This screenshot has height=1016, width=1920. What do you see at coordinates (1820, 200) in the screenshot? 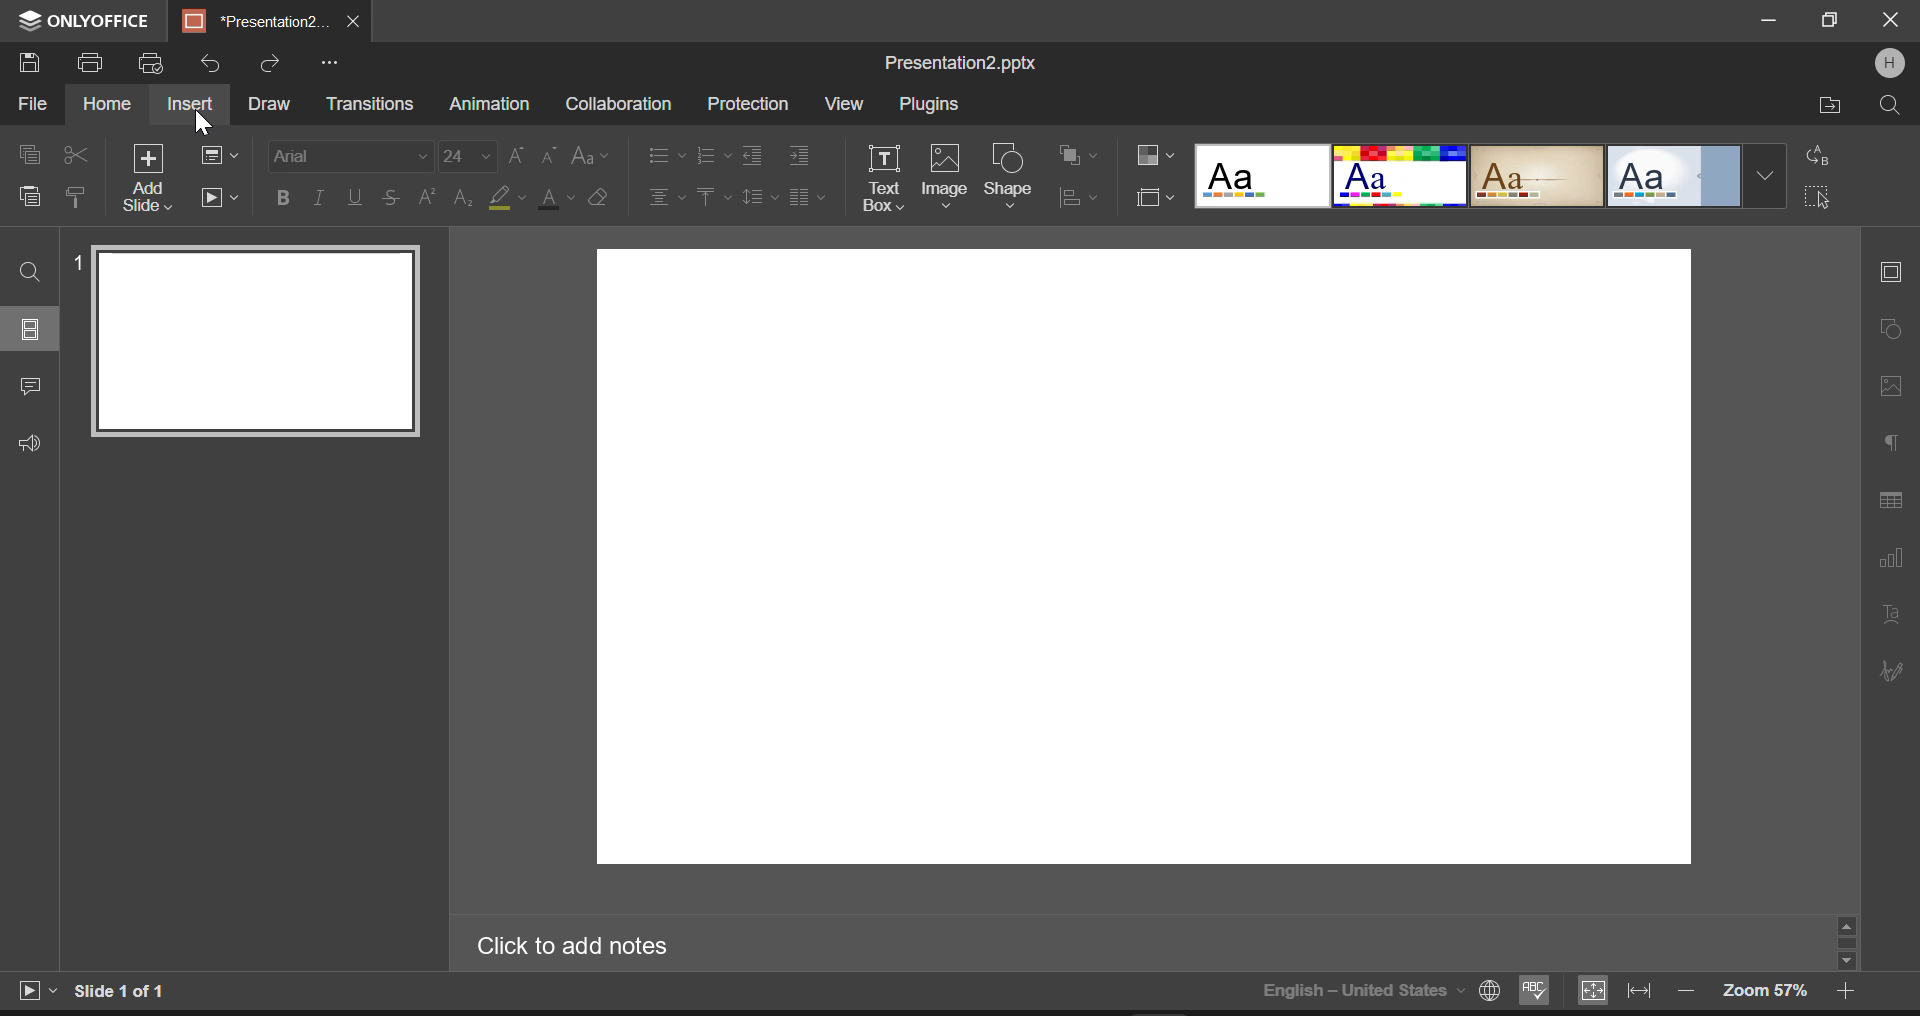
I see `Select All` at bounding box center [1820, 200].